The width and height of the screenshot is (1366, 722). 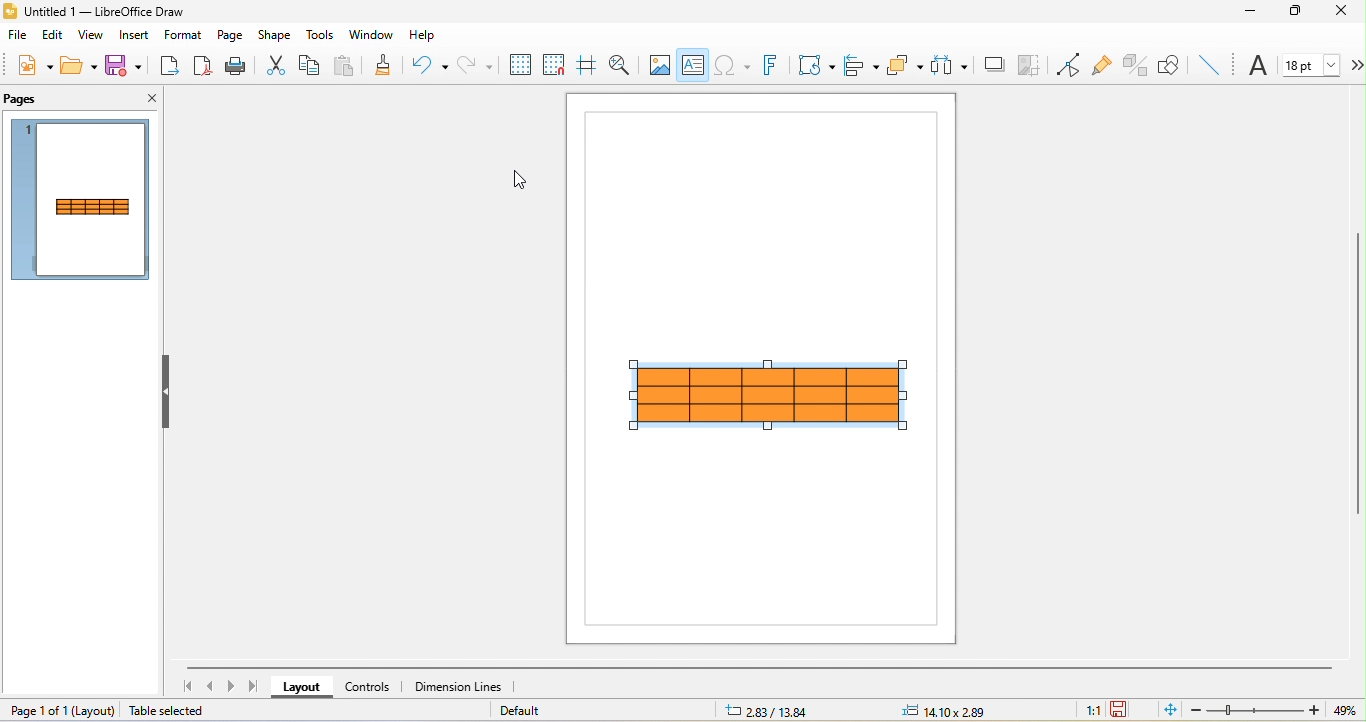 What do you see at coordinates (82, 202) in the screenshot?
I see `page1` at bounding box center [82, 202].